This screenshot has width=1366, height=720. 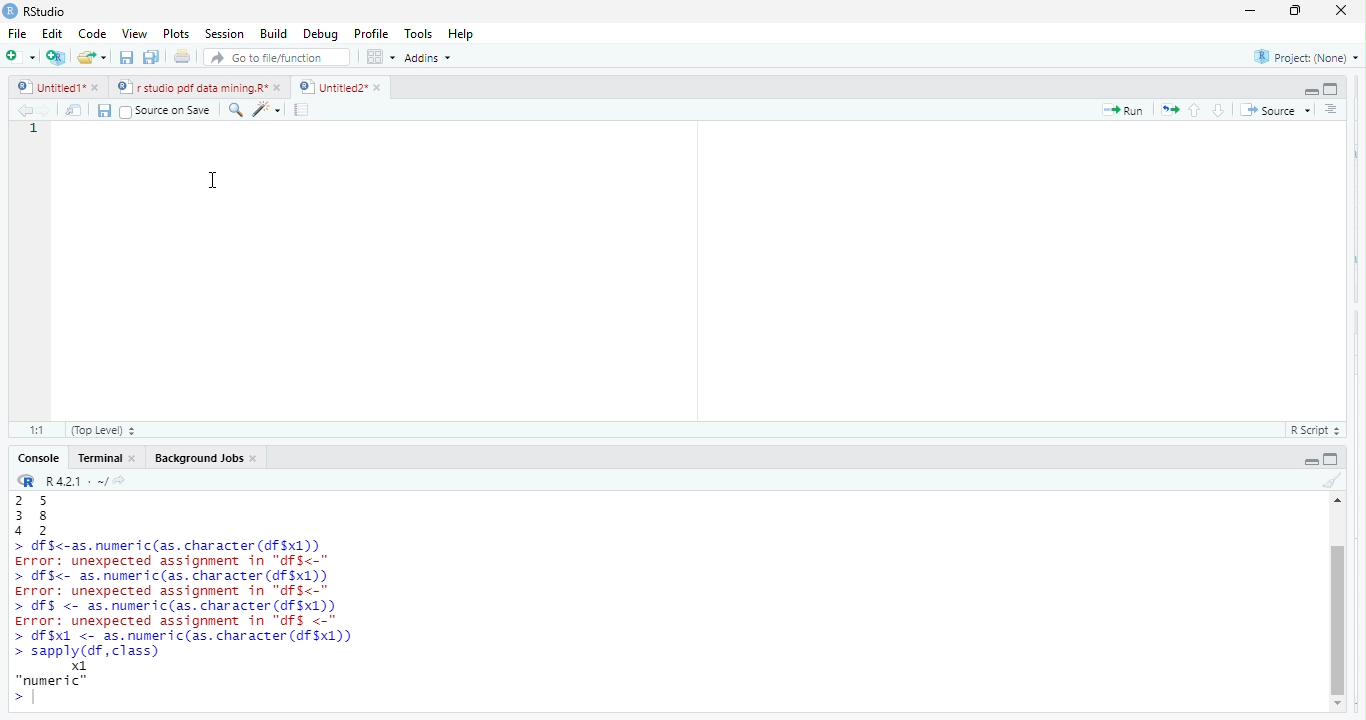 I want to click on profile, so click(x=370, y=32).